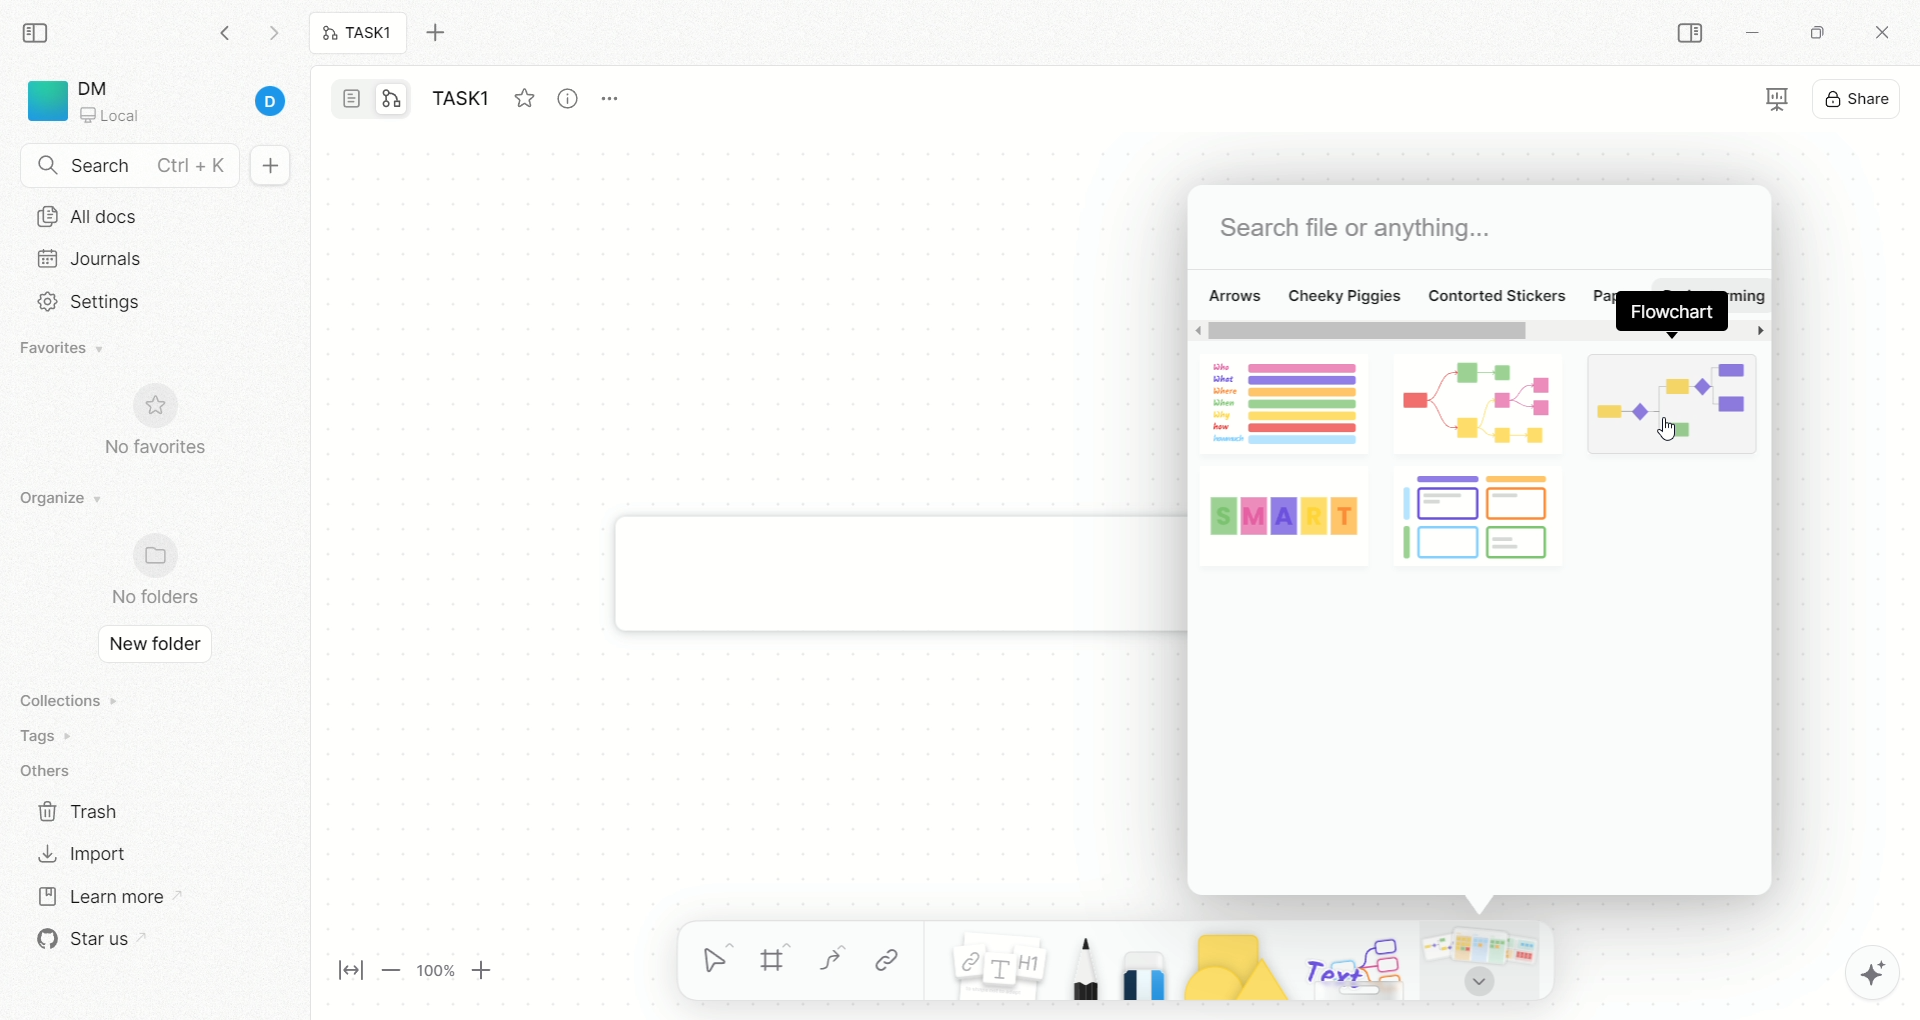 The height and width of the screenshot is (1020, 1920). Describe the element at coordinates (1483, 960) in the screenshot. I see `Templates` at that location.